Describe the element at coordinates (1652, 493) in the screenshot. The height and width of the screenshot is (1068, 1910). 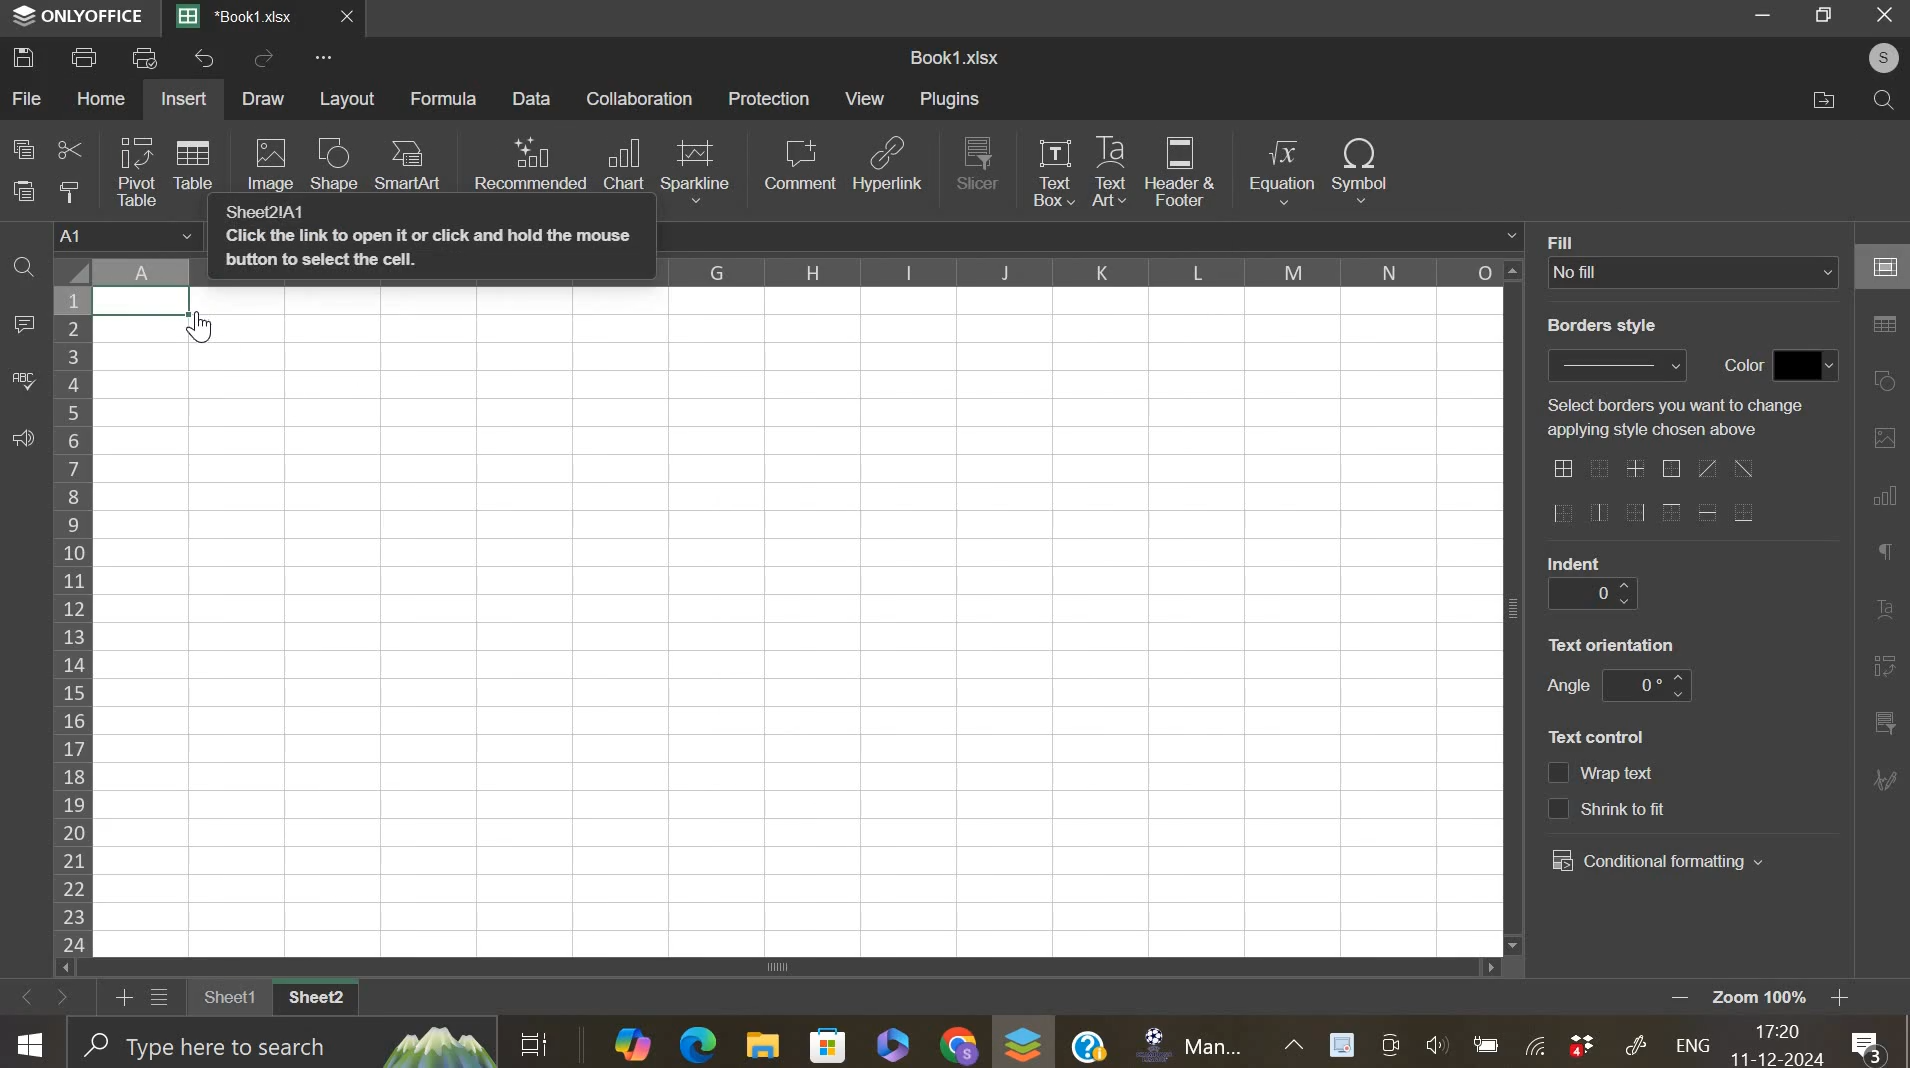
I see `border` at that location.